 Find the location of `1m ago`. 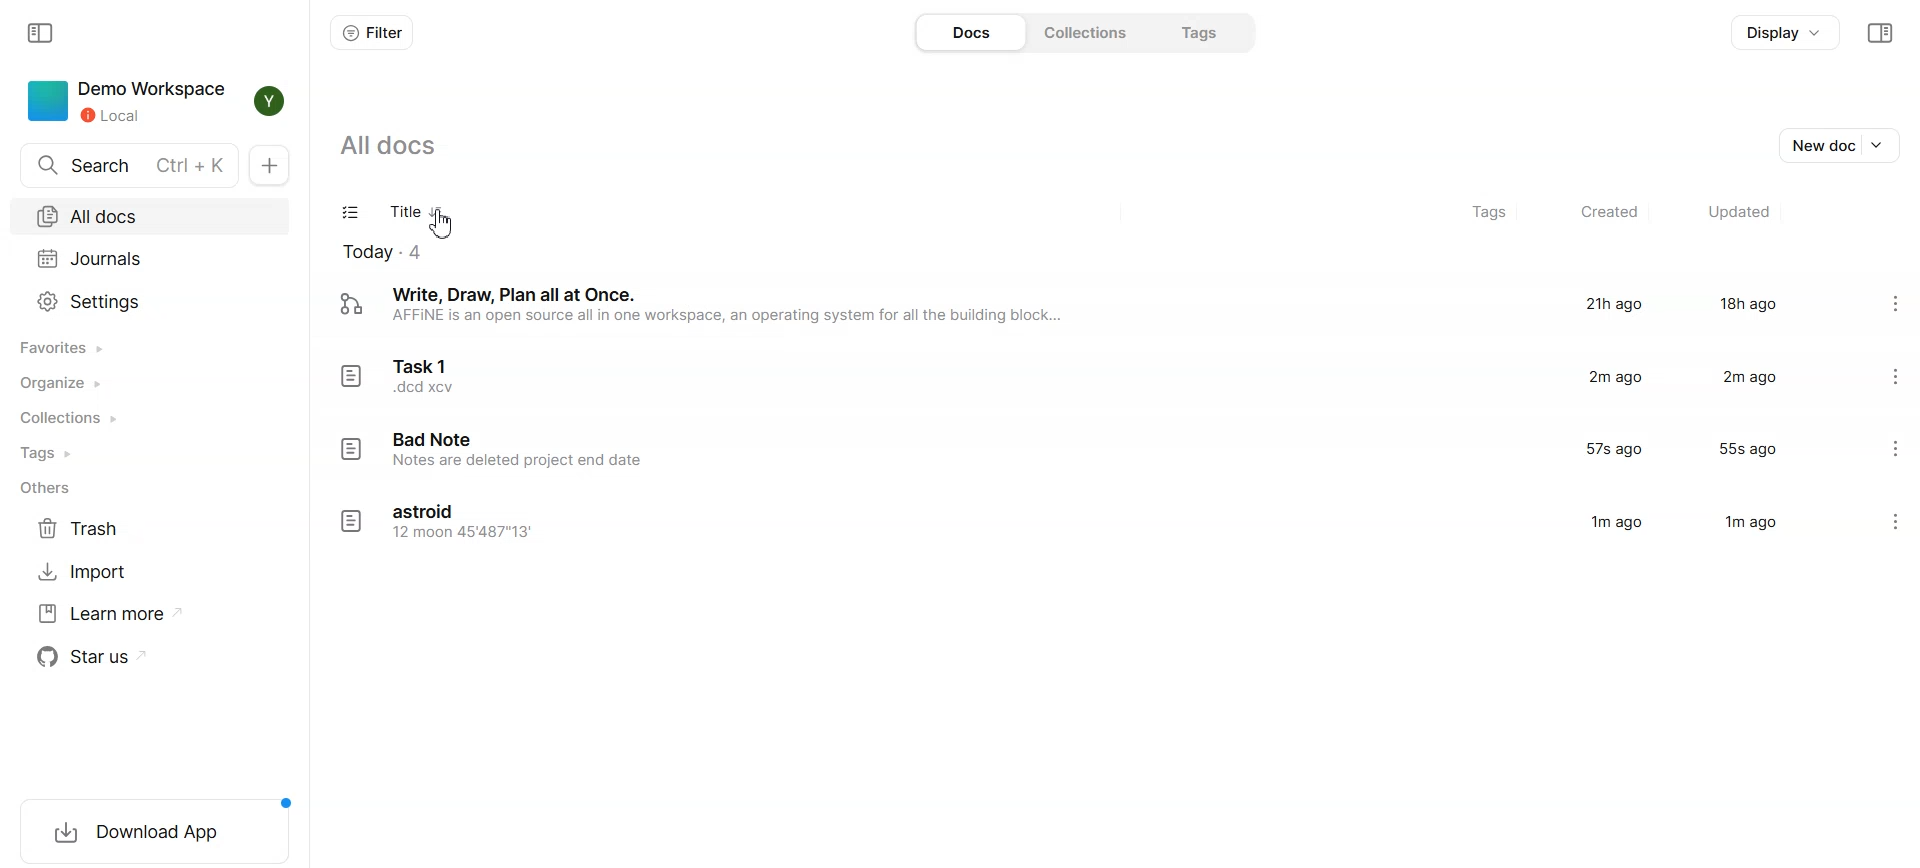

1m ago is located at coordinates (1751, 524).